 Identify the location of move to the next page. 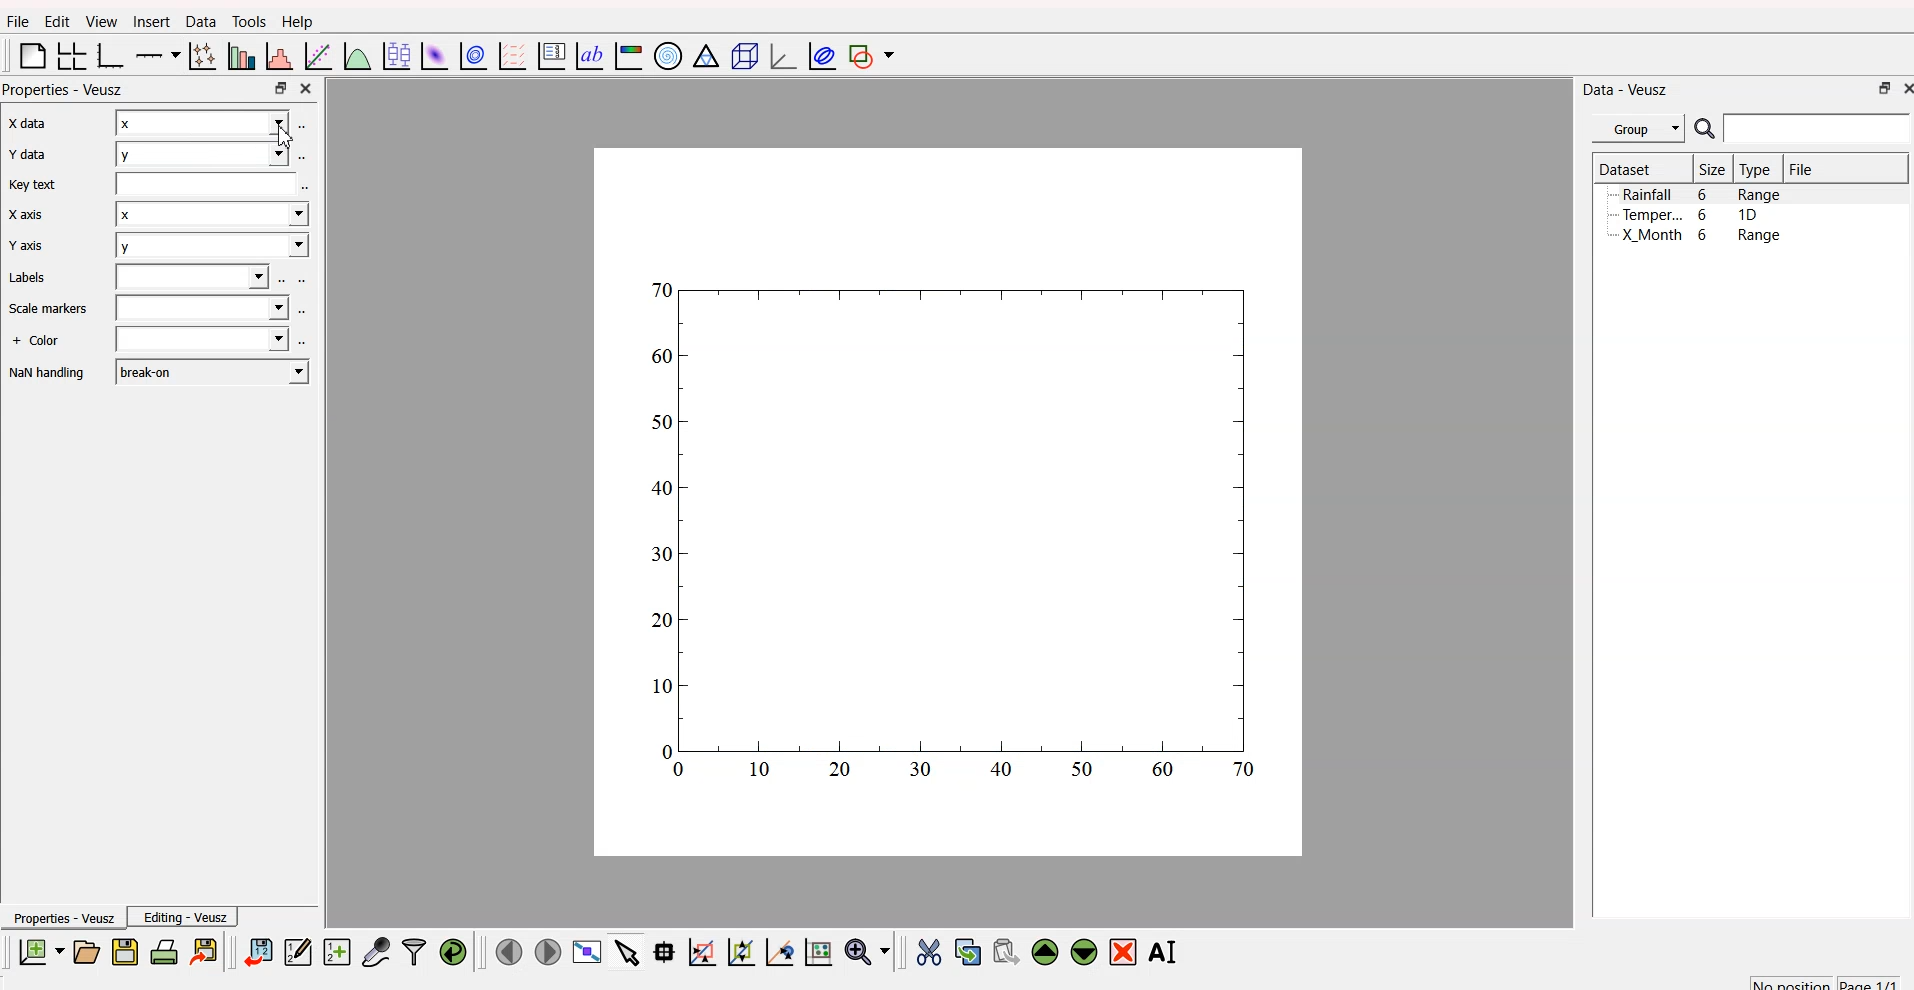
(550, 952).